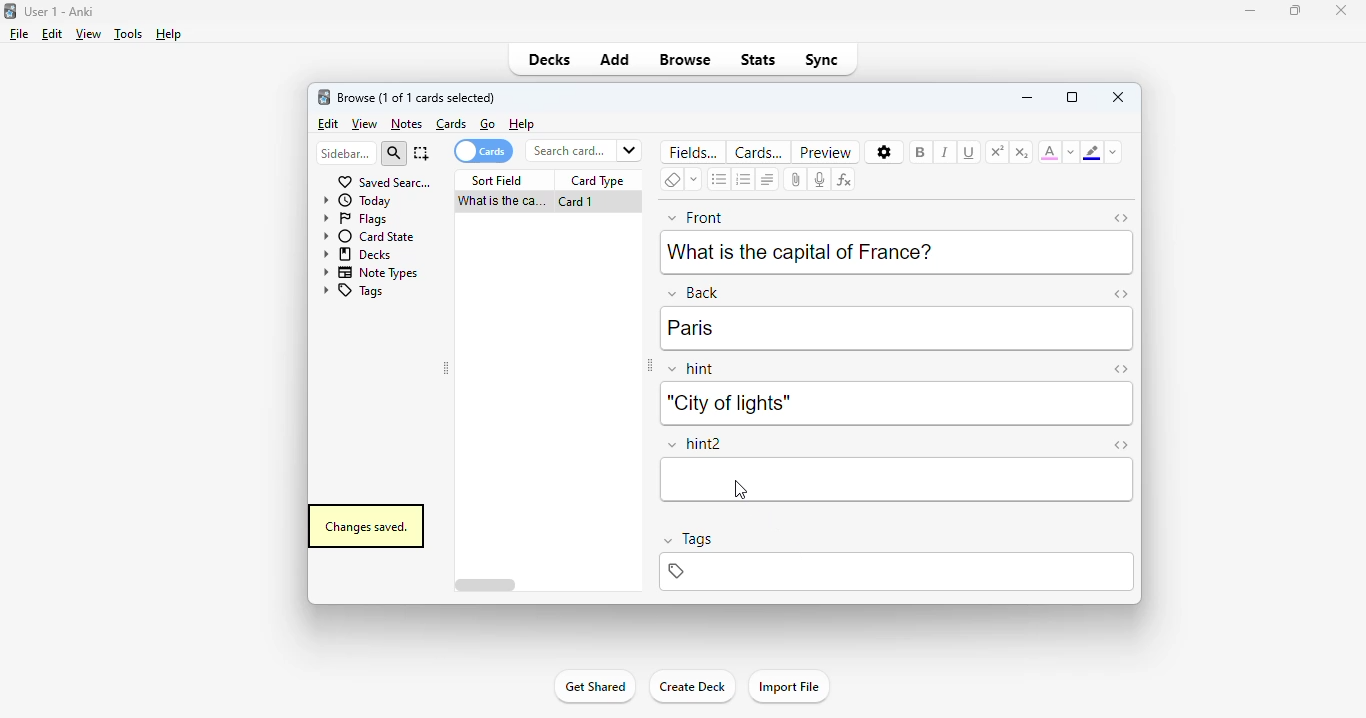 This screenshot has width=1366, height=718. Describe the element at coordinates (353, 218) in the screenshot. I see `flags` at that location.